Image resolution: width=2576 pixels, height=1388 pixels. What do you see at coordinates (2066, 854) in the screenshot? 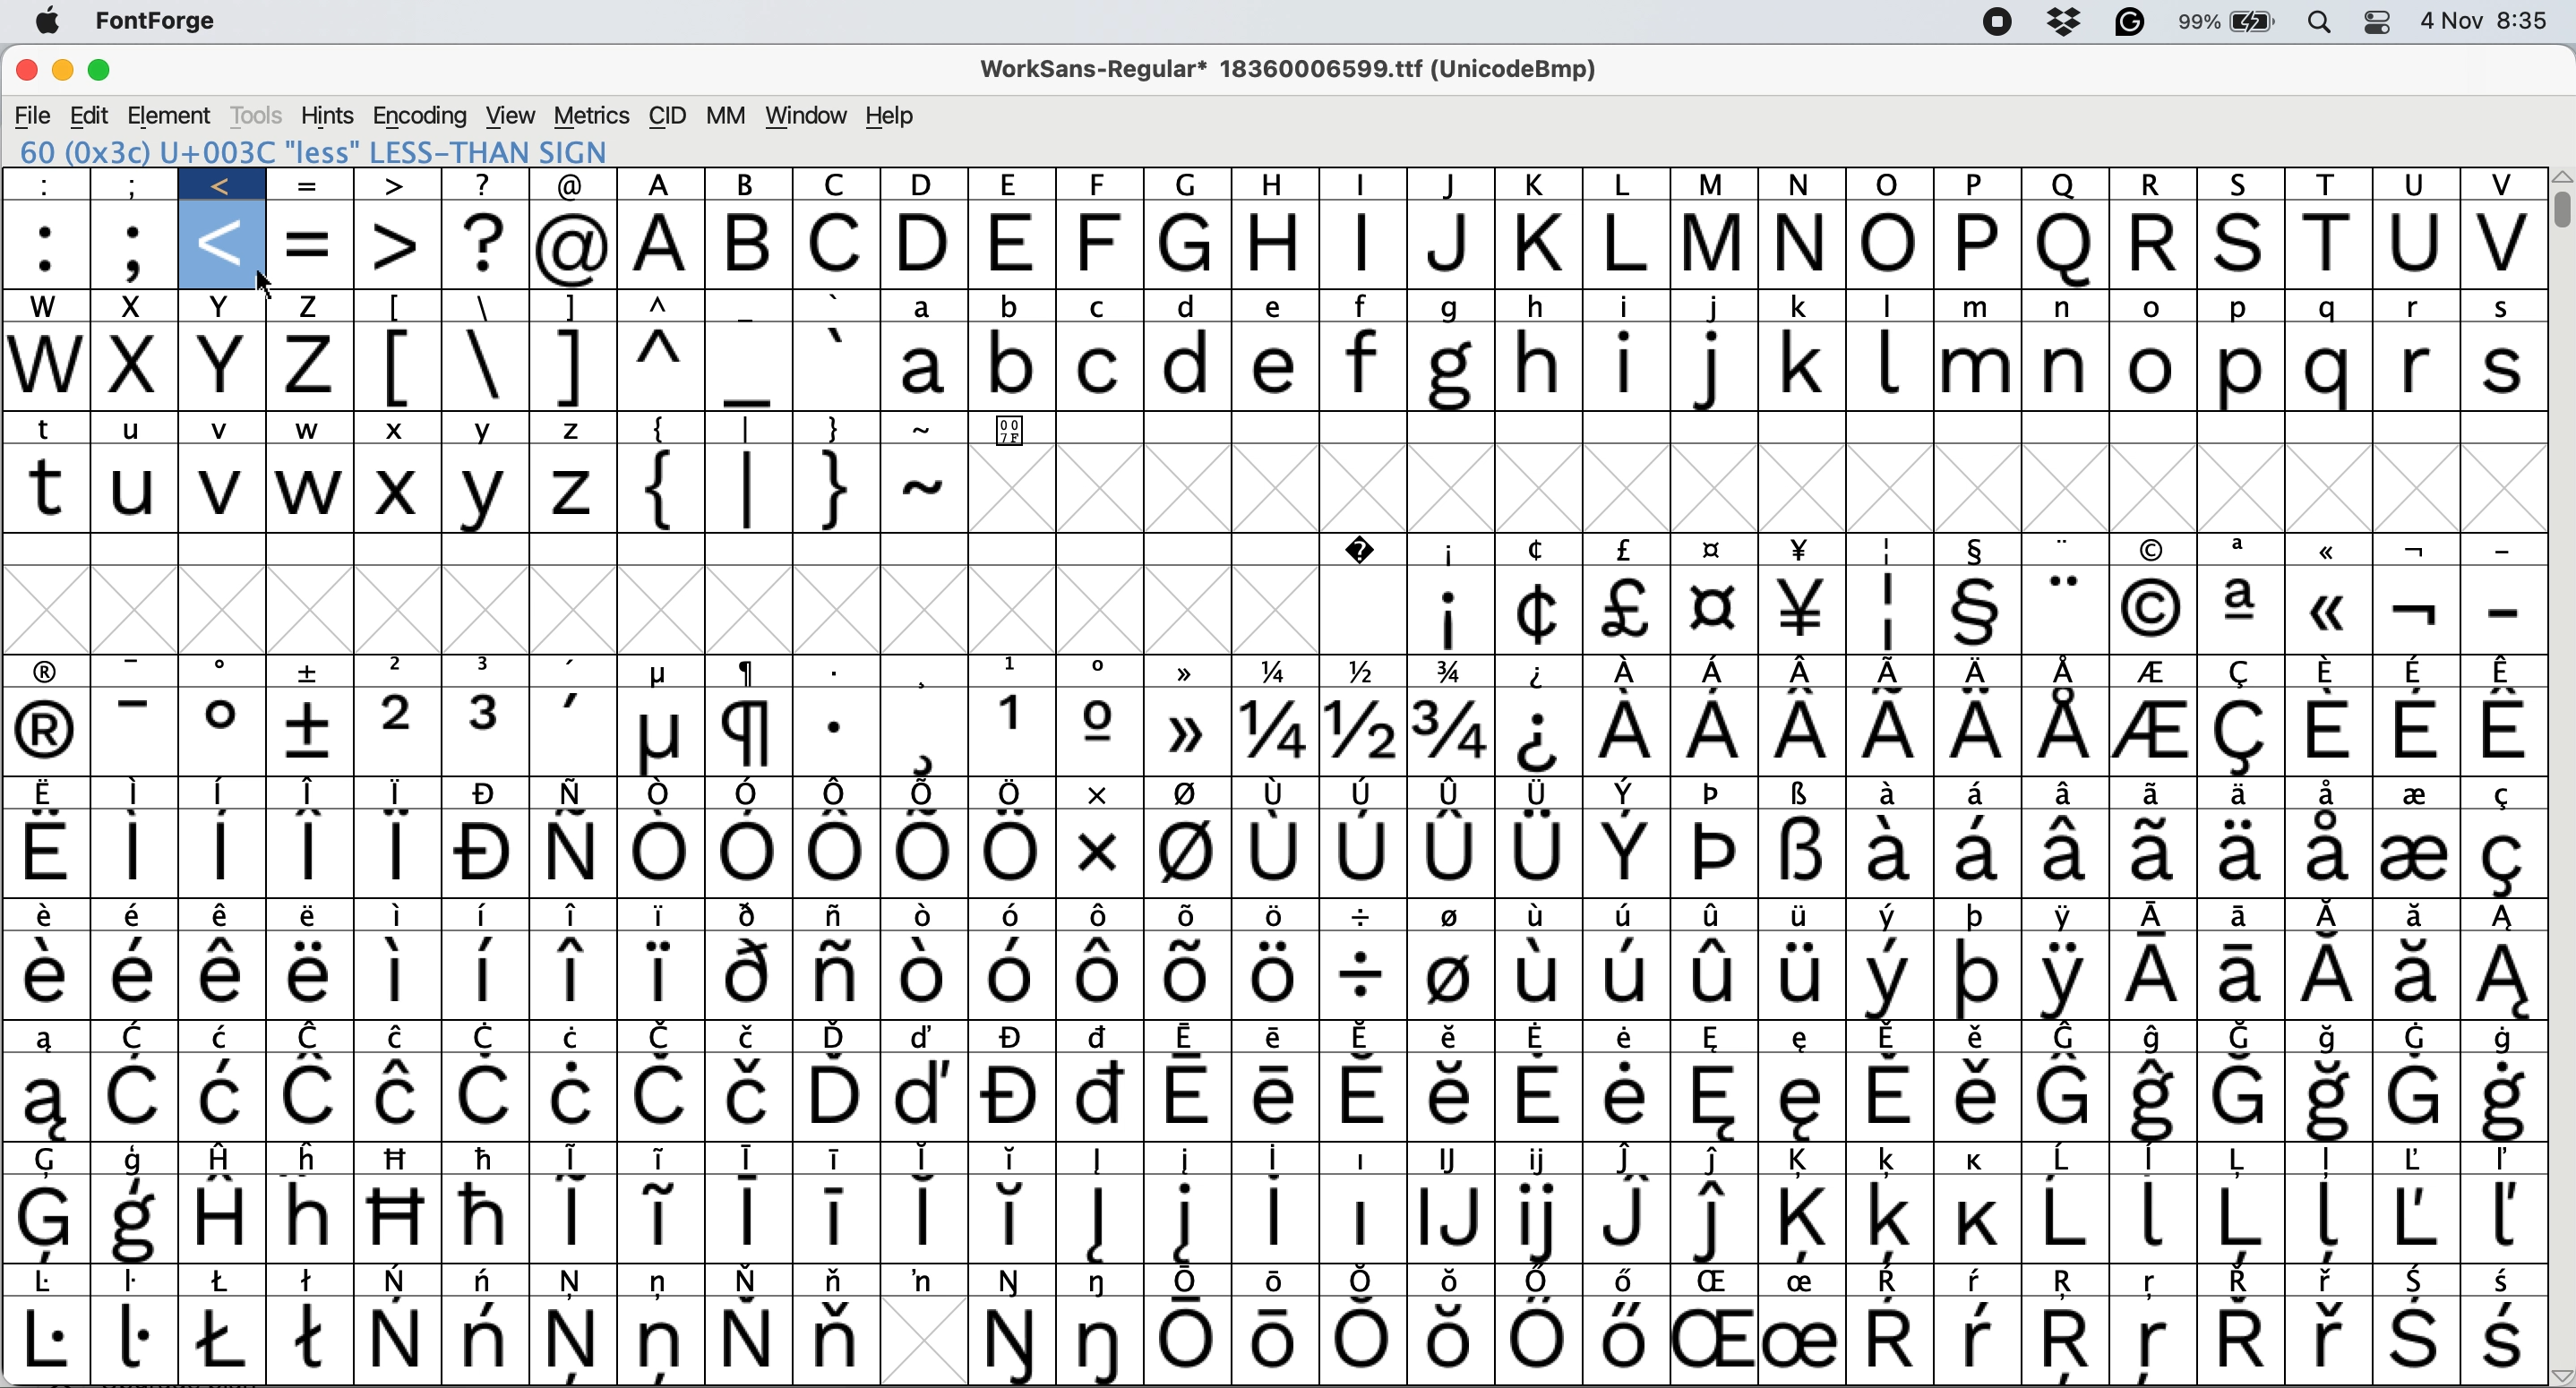
I see `Symbol` at bounding box center [2066, 854].